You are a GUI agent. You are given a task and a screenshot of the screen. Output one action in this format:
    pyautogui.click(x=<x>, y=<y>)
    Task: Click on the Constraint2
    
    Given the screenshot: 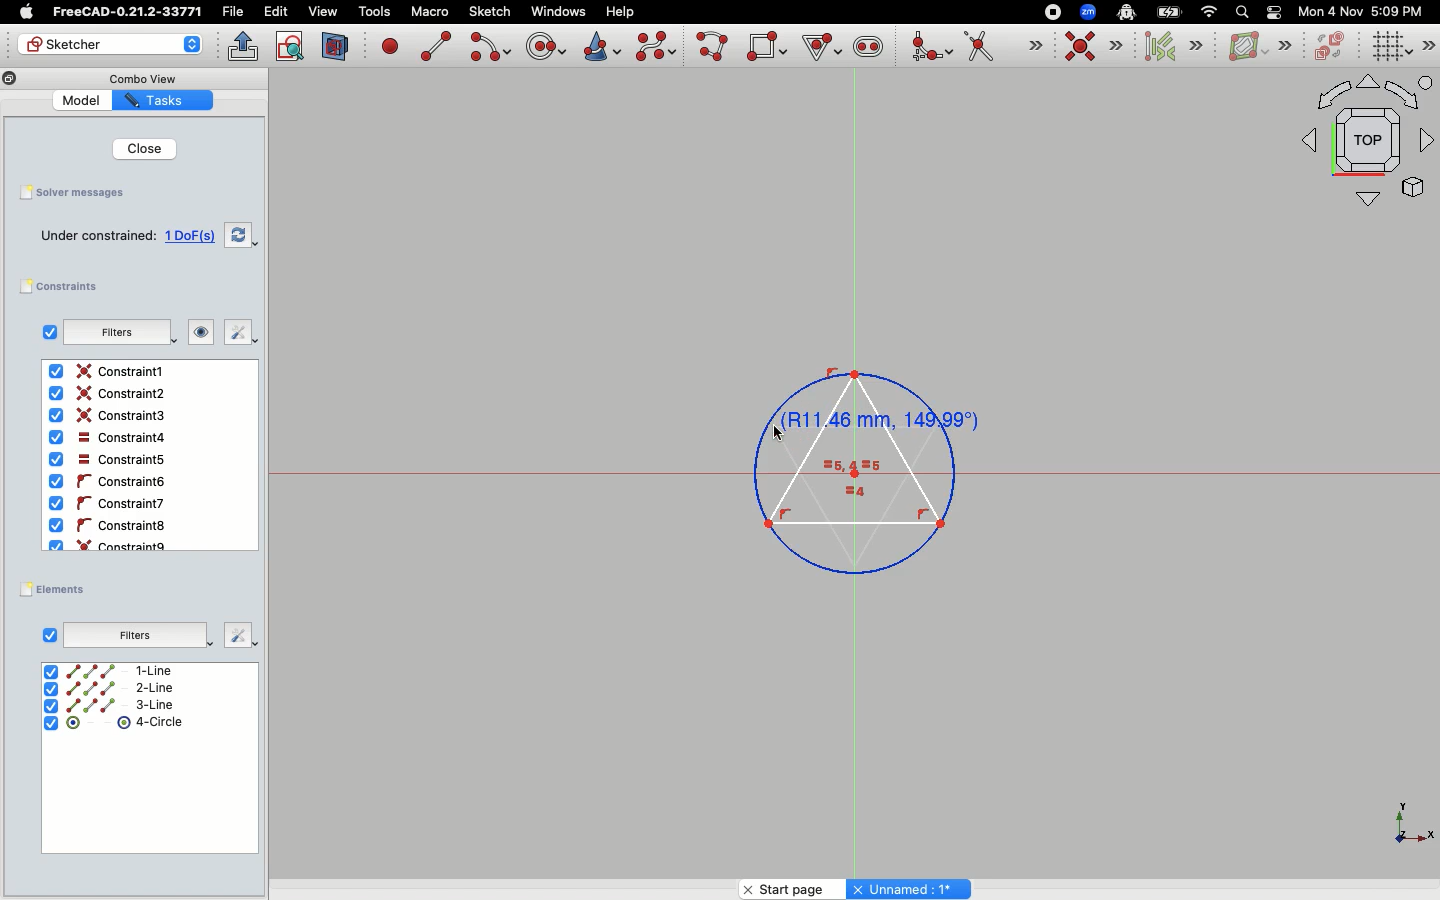 What is the action you would take?
    pyautogui.click(x=112, y=394)
    